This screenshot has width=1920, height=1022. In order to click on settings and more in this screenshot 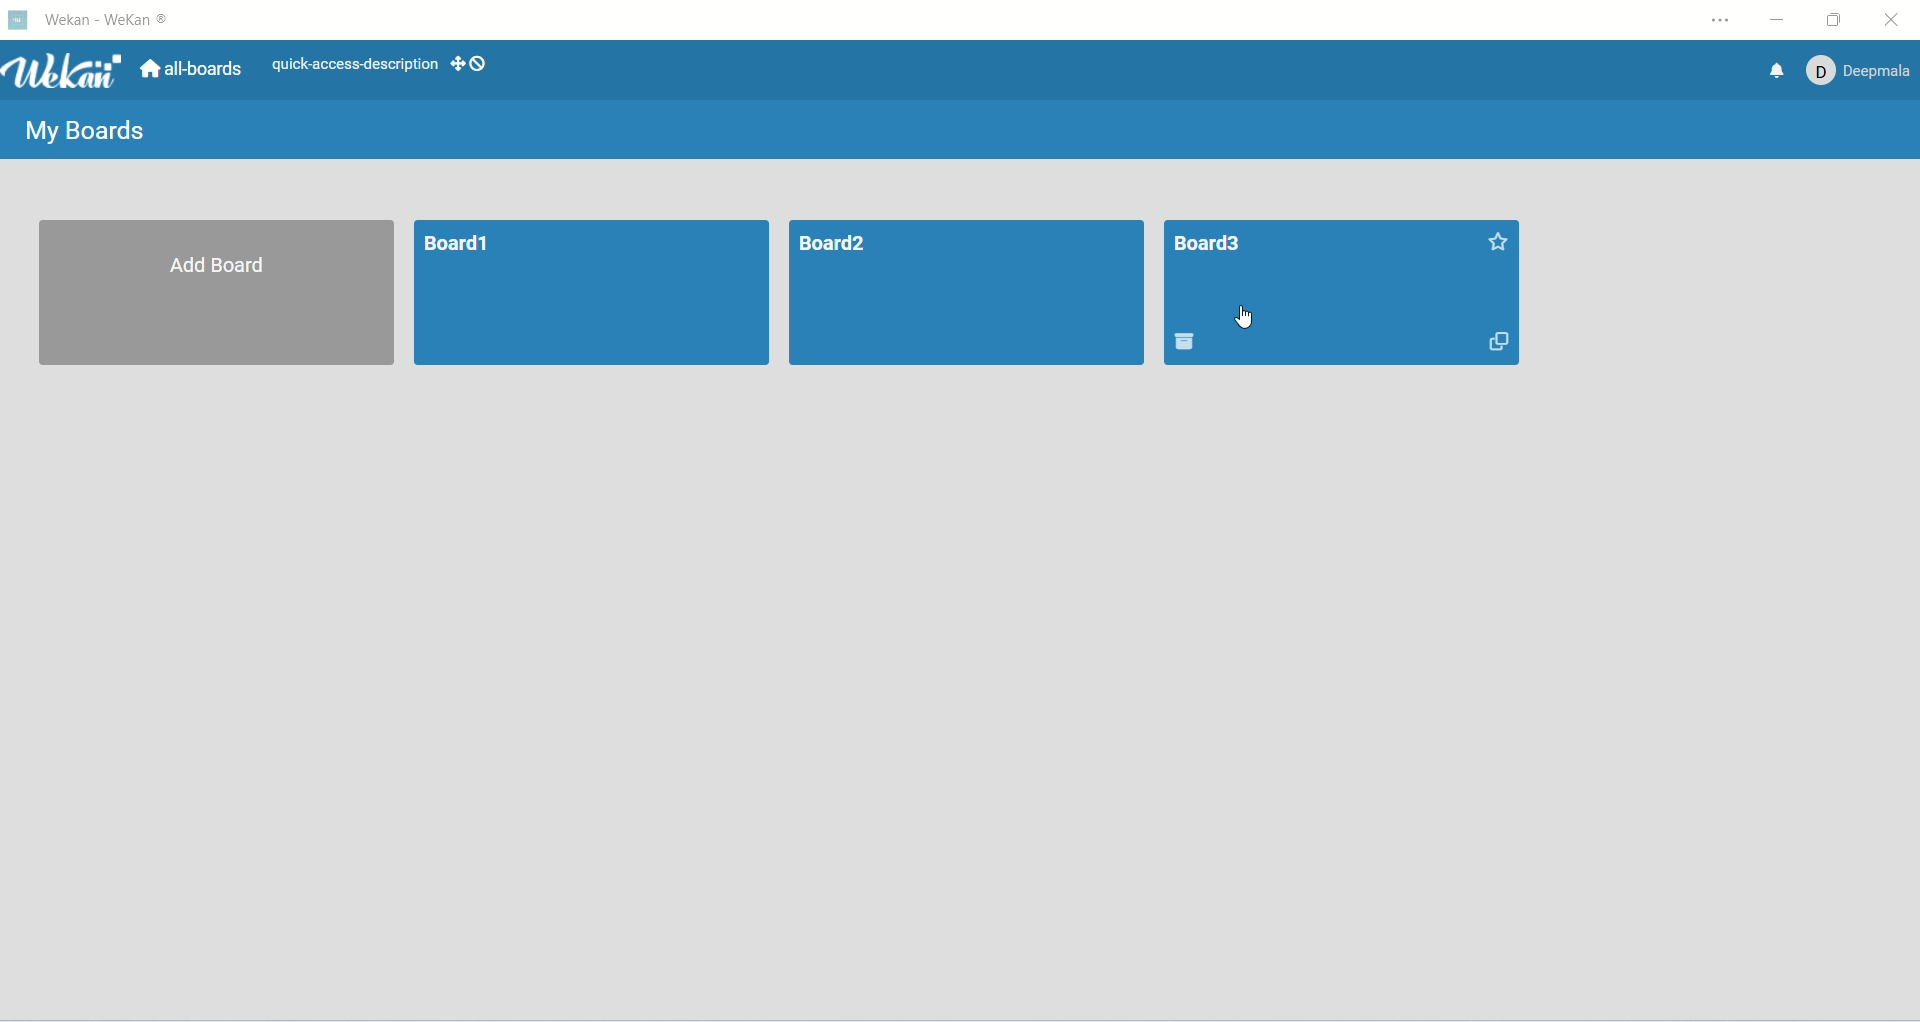, I will do `click(1719, 20)`.